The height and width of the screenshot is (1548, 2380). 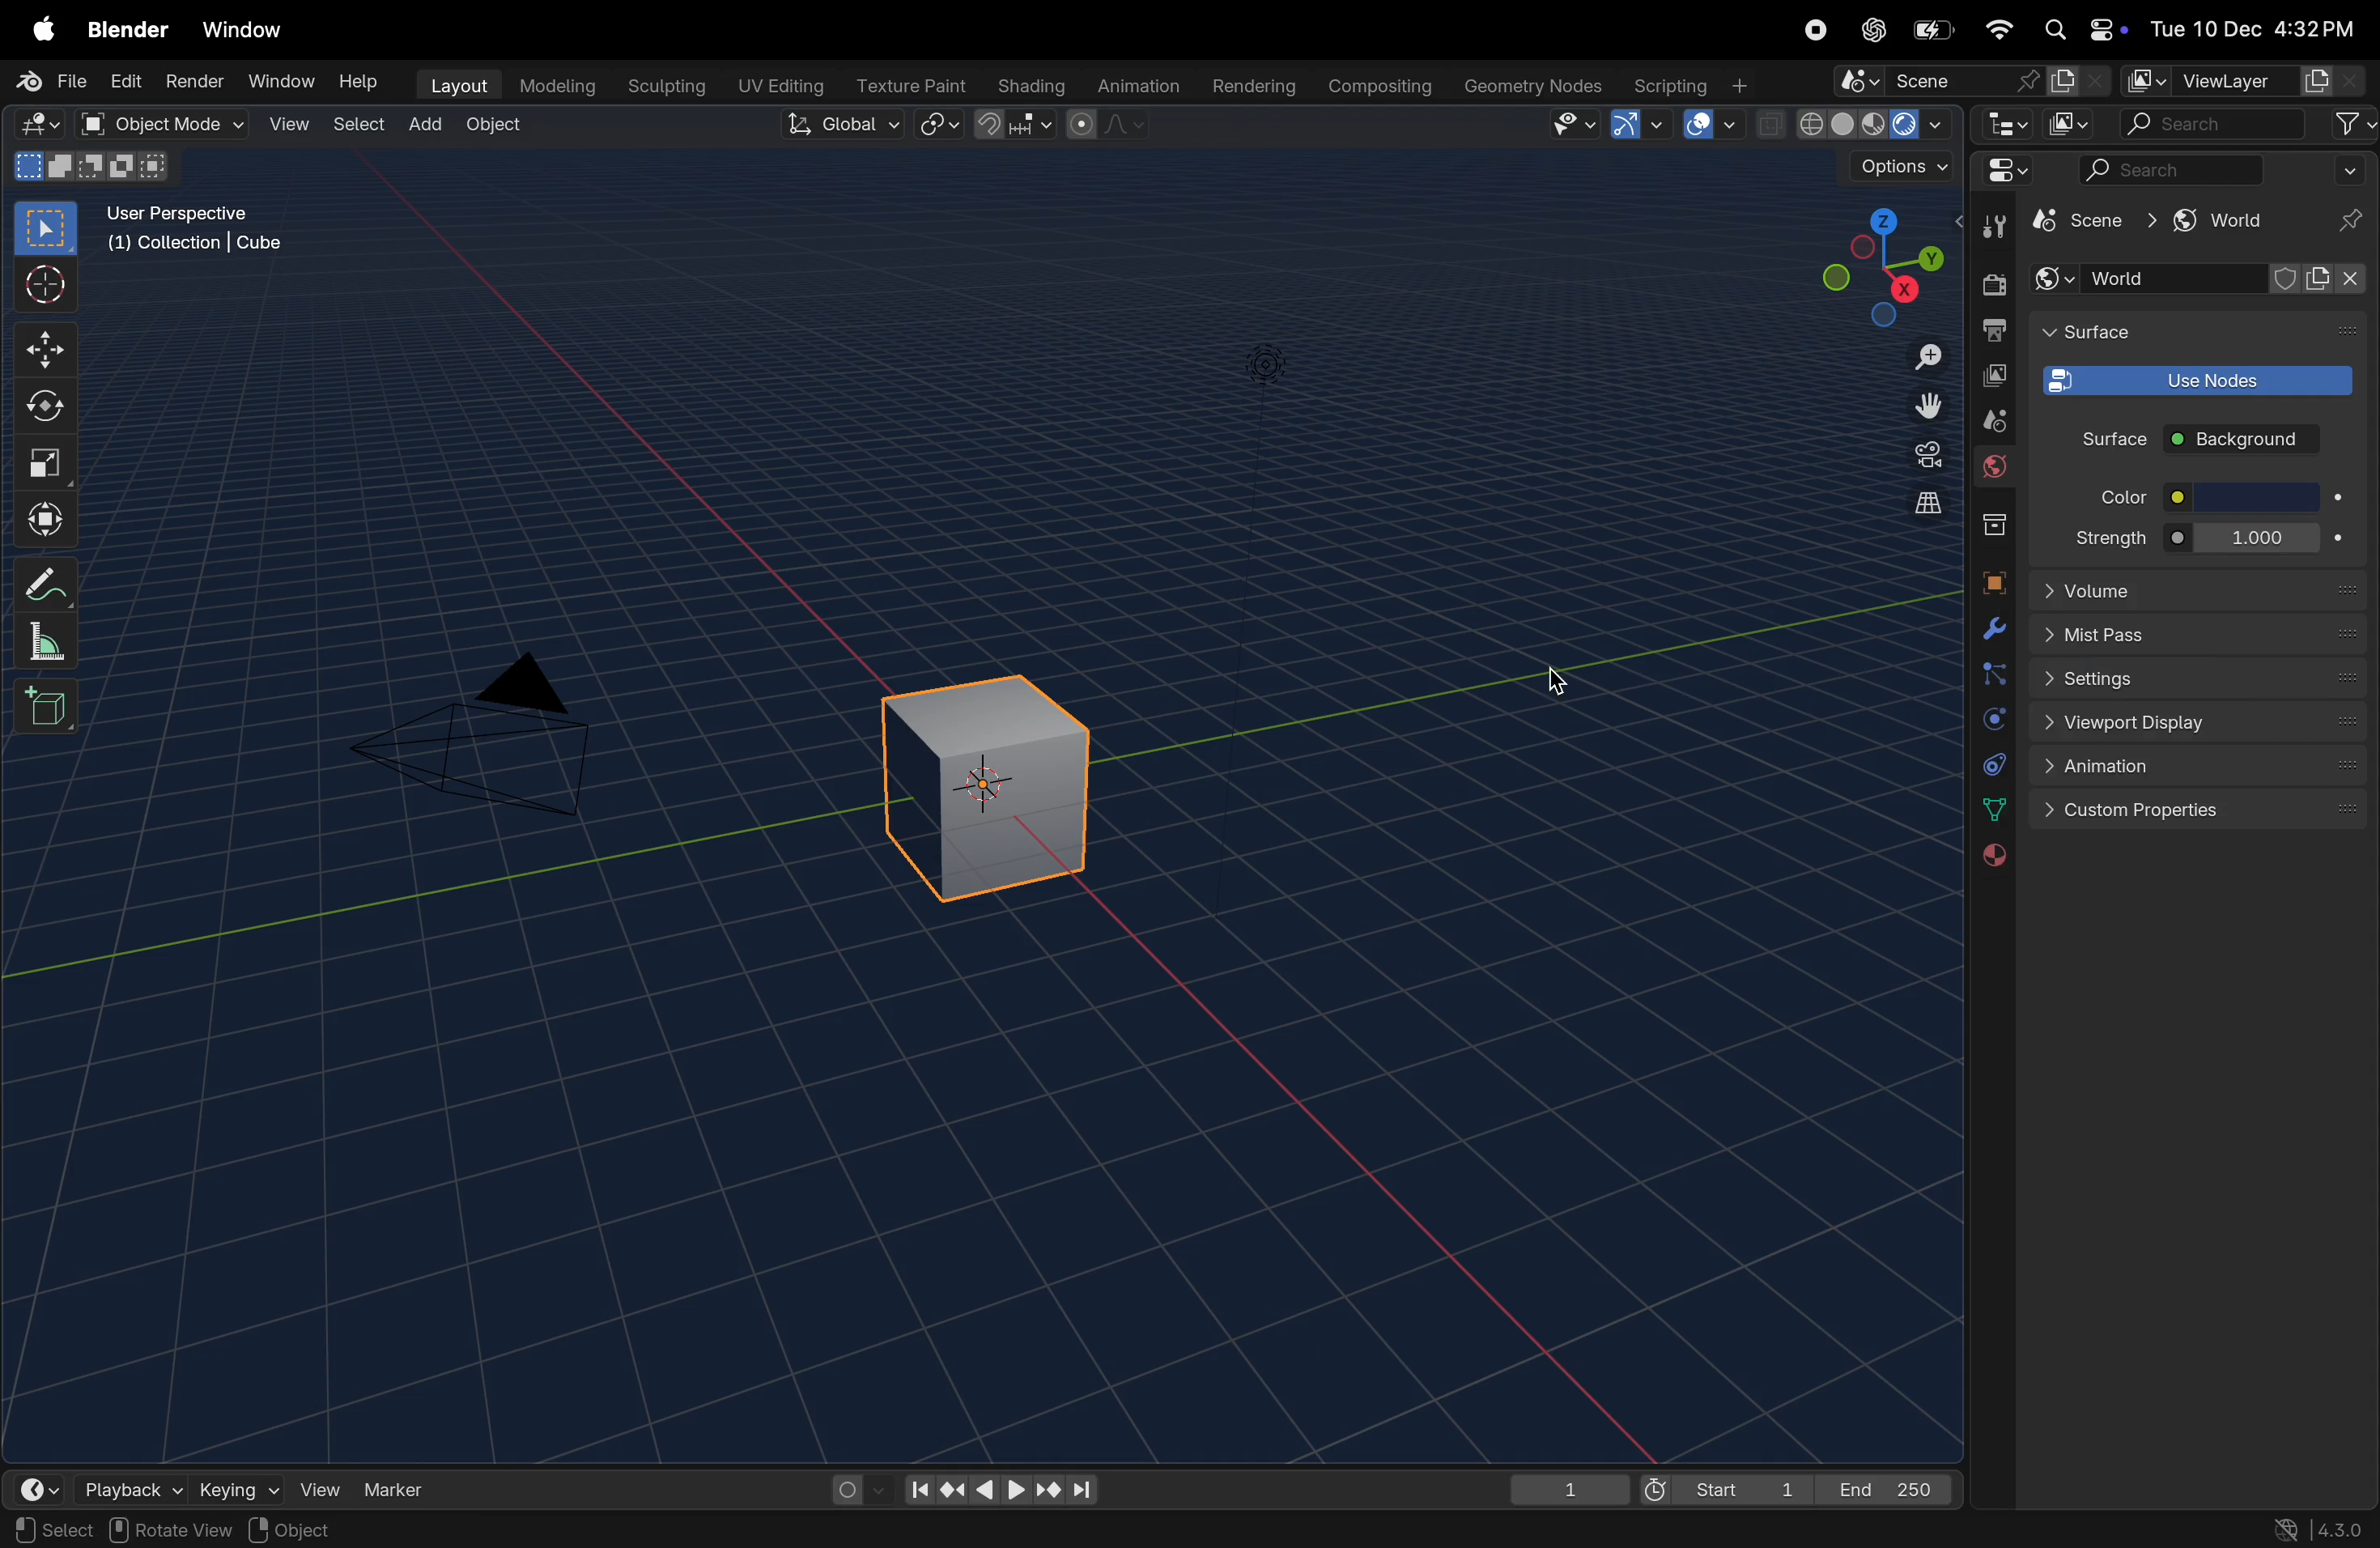 I want to click on , so click(x=1991, y=331).